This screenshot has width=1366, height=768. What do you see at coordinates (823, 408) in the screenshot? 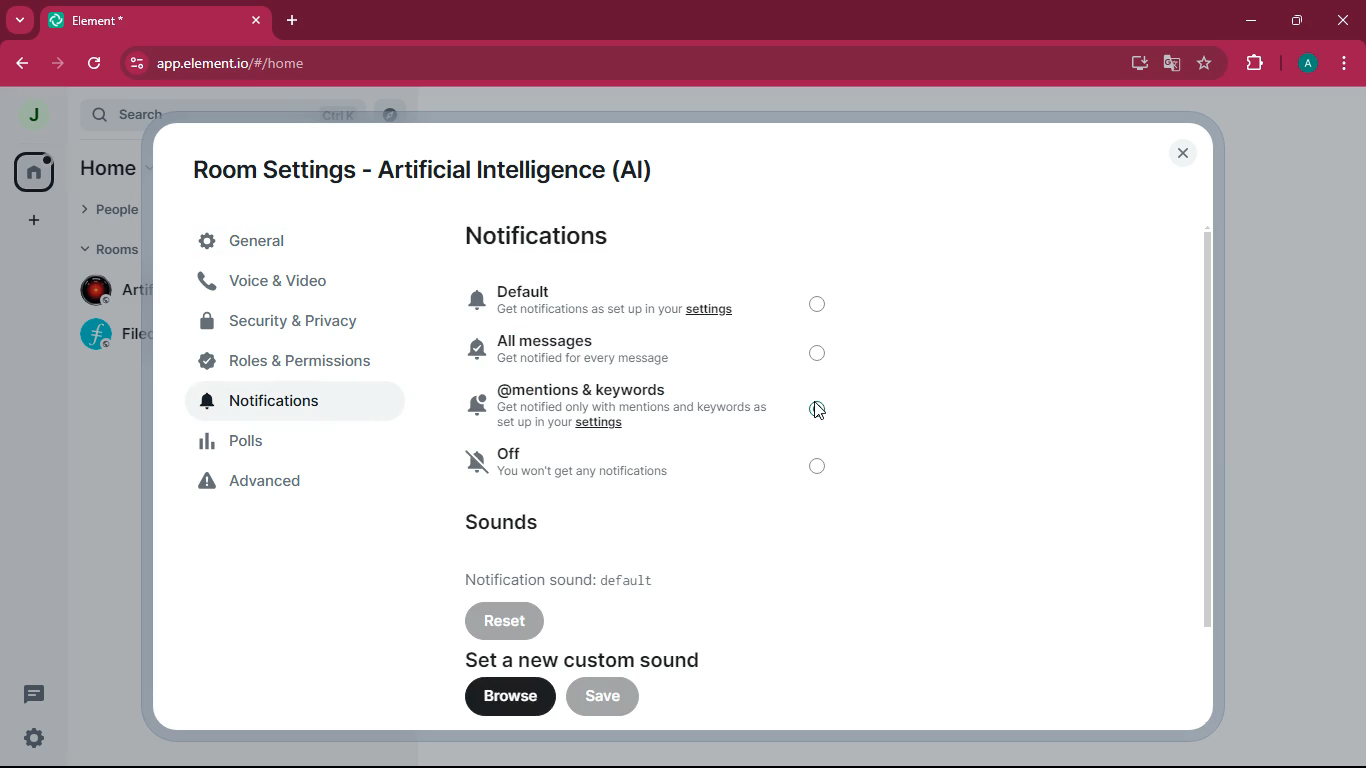
I see `on` at bounding box center [823, 408].